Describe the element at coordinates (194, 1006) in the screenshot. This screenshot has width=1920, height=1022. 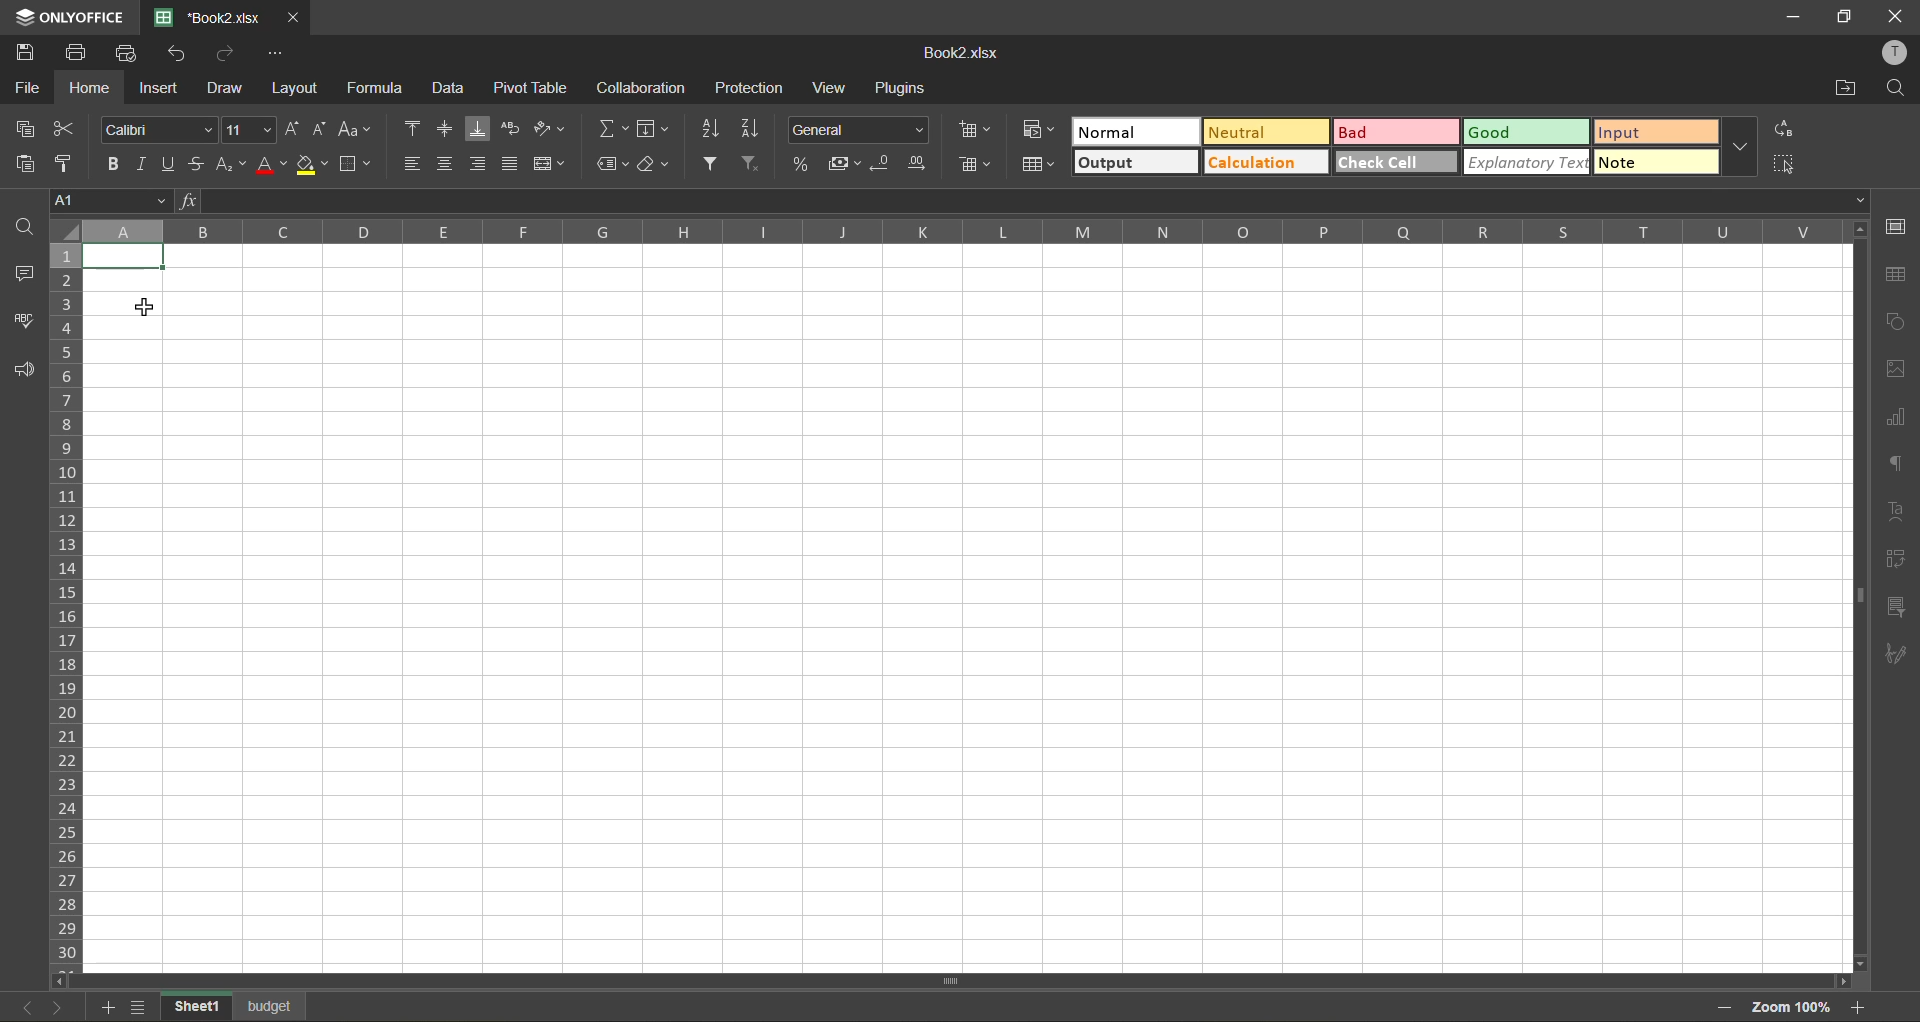
I see `sheet names` at that location.